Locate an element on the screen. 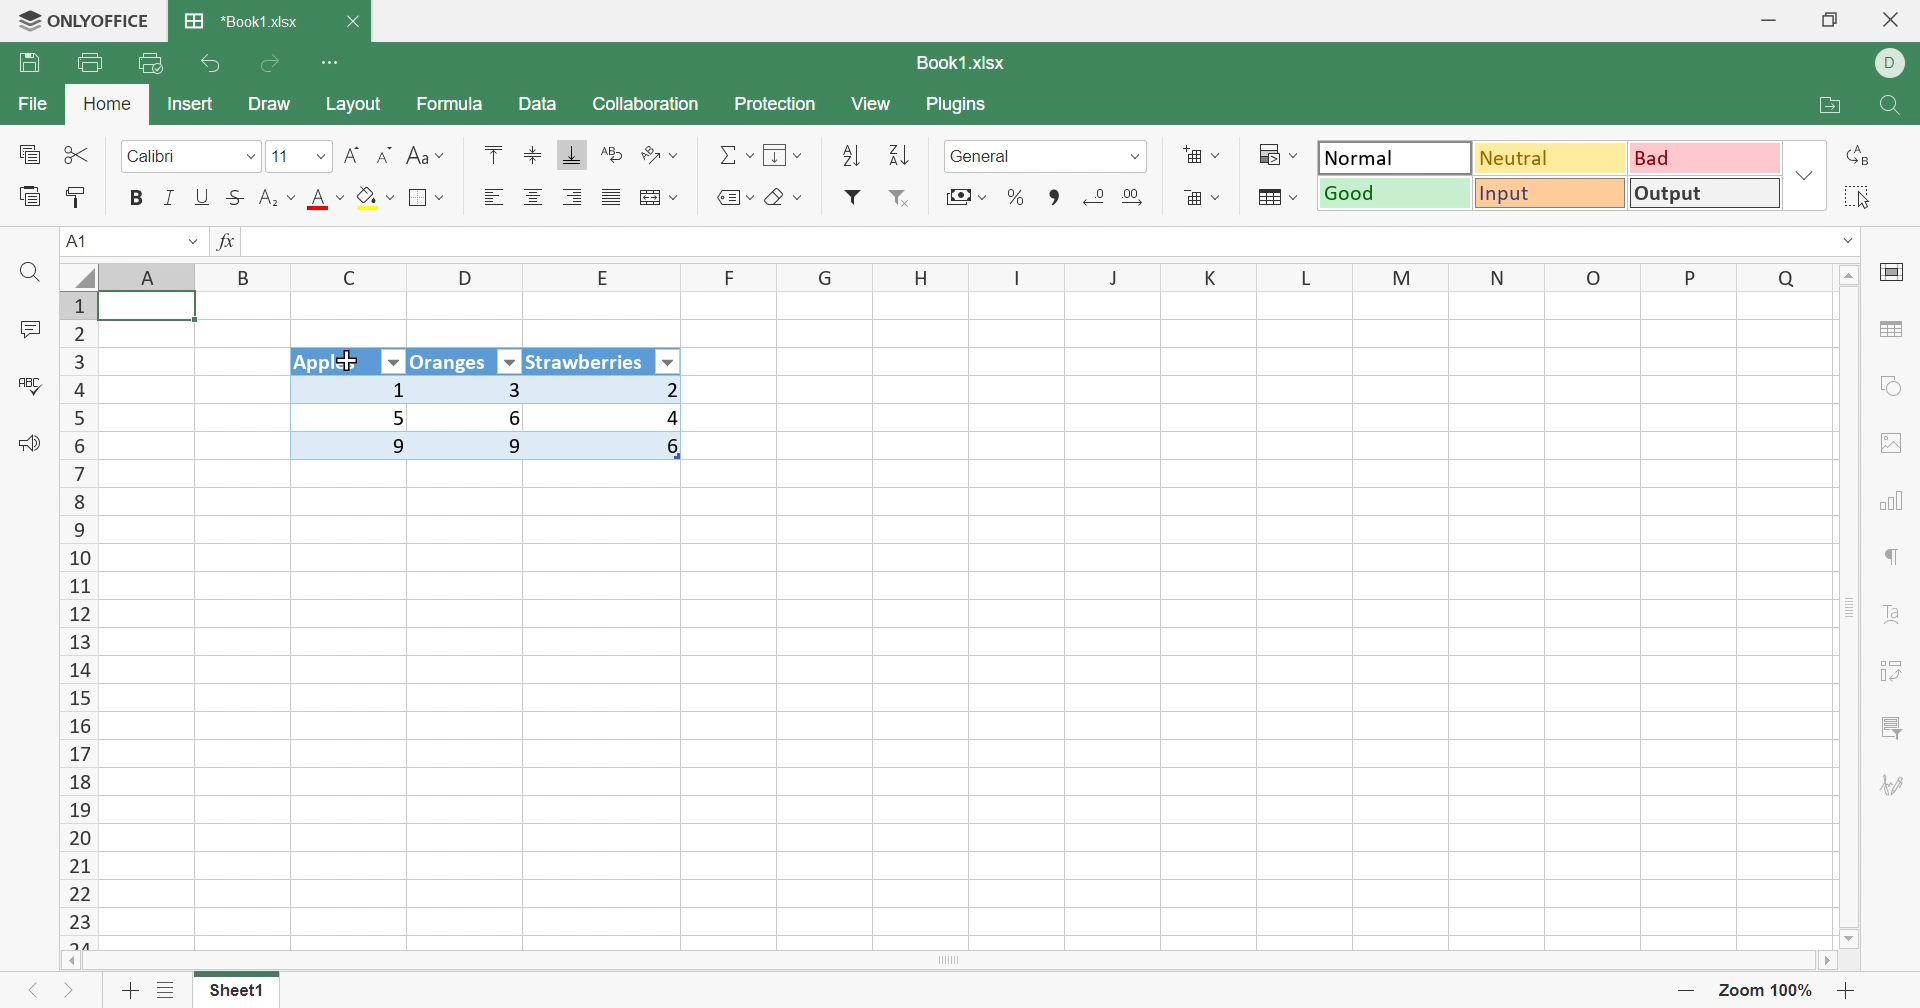  Scroll Down is located at coordinates (1851, 937).